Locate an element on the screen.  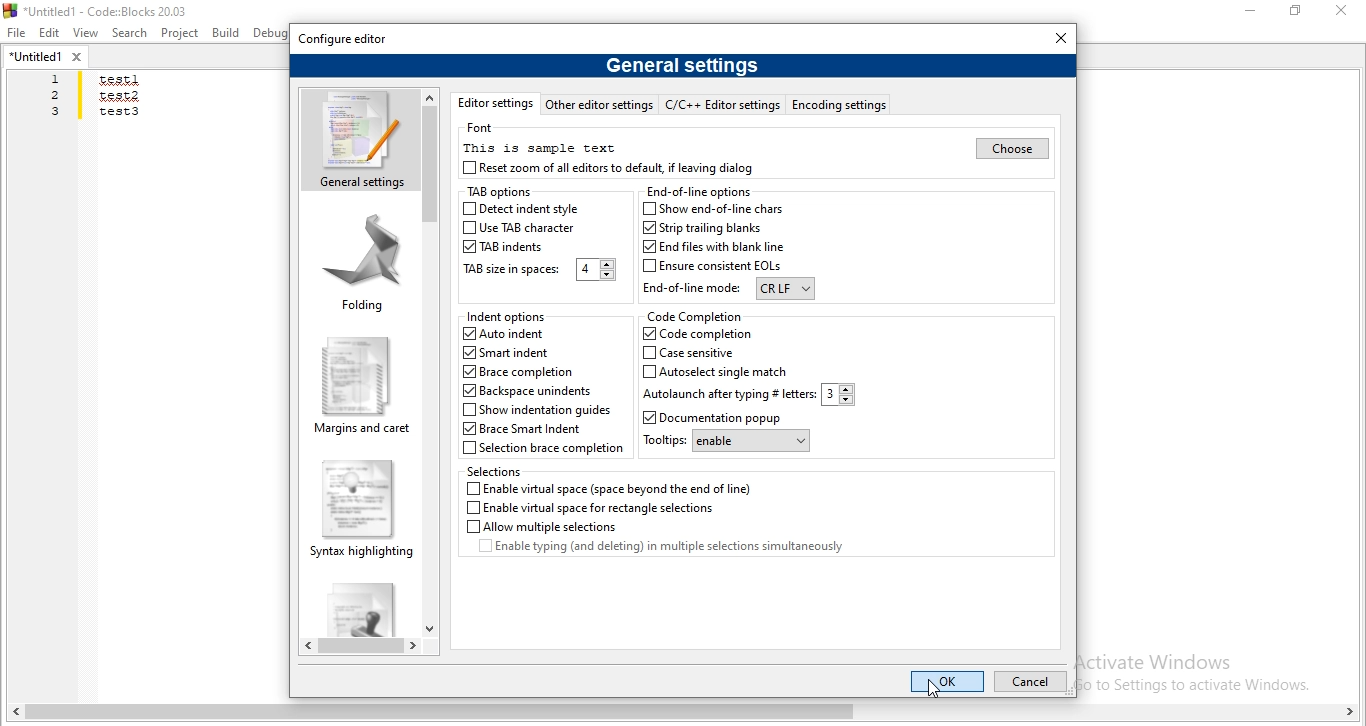
scroll bar is located at coordinates (432, 361).